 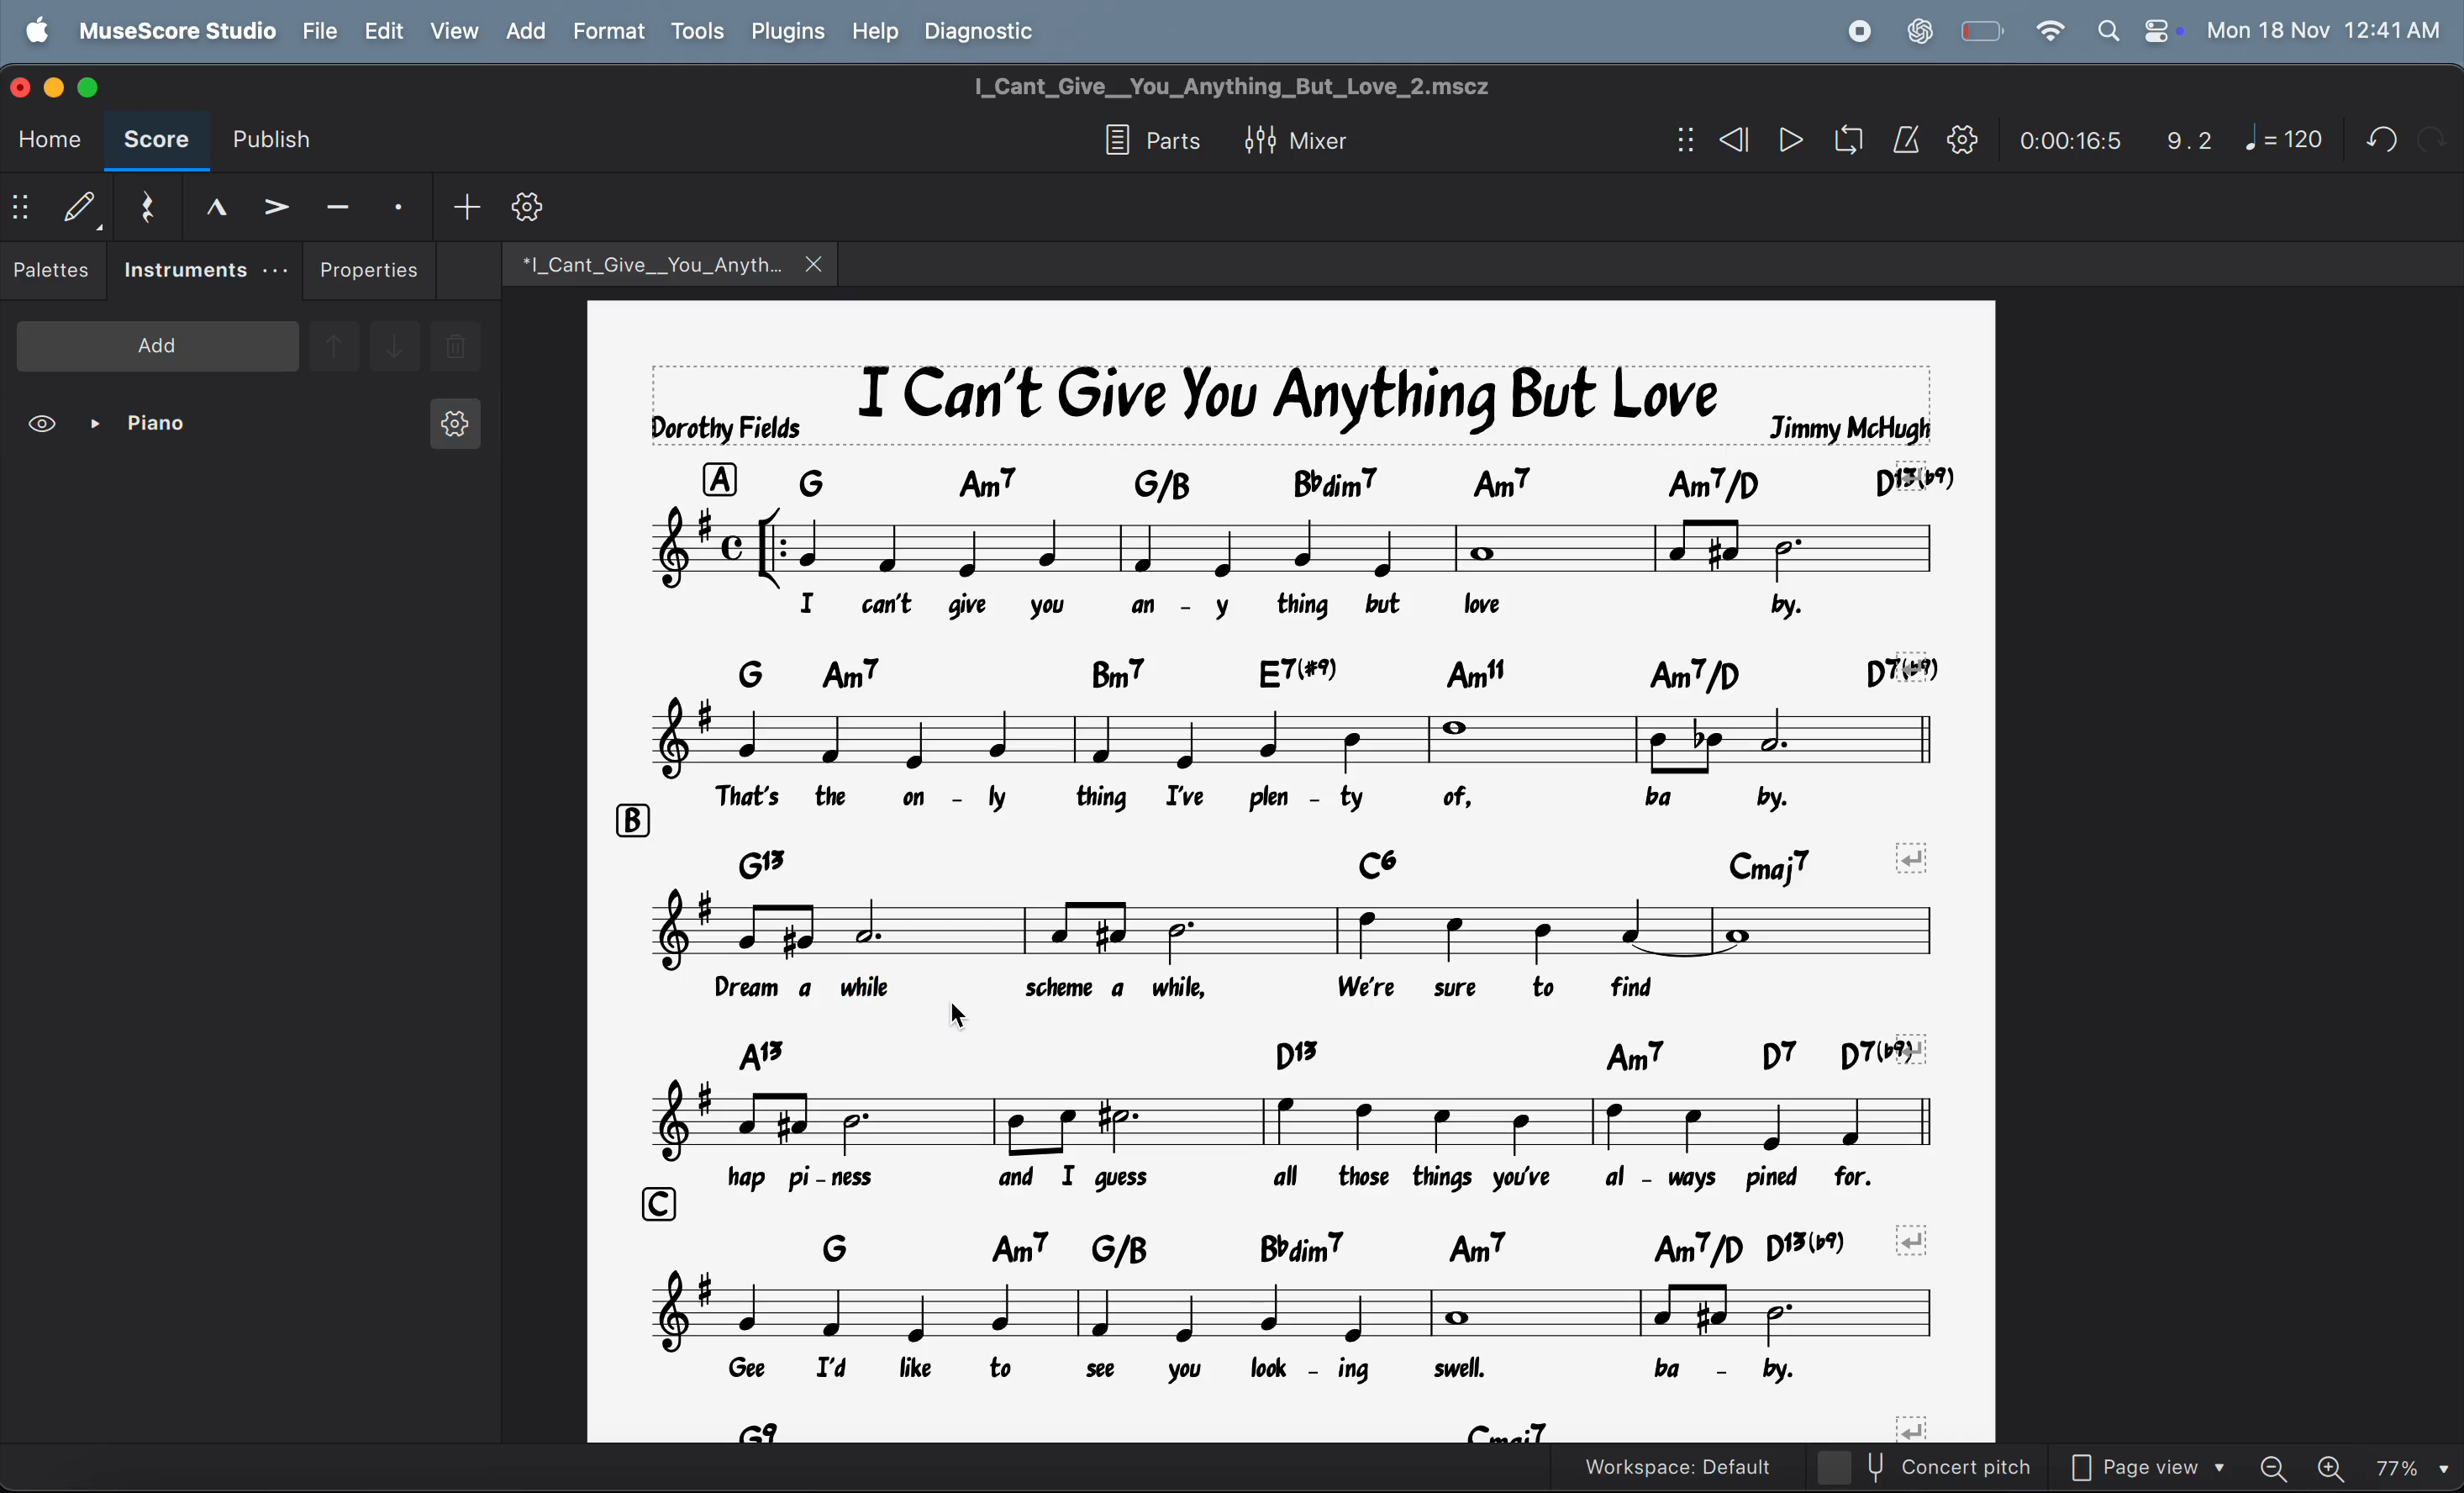 I want to click on add, so click(x=153, y=346).